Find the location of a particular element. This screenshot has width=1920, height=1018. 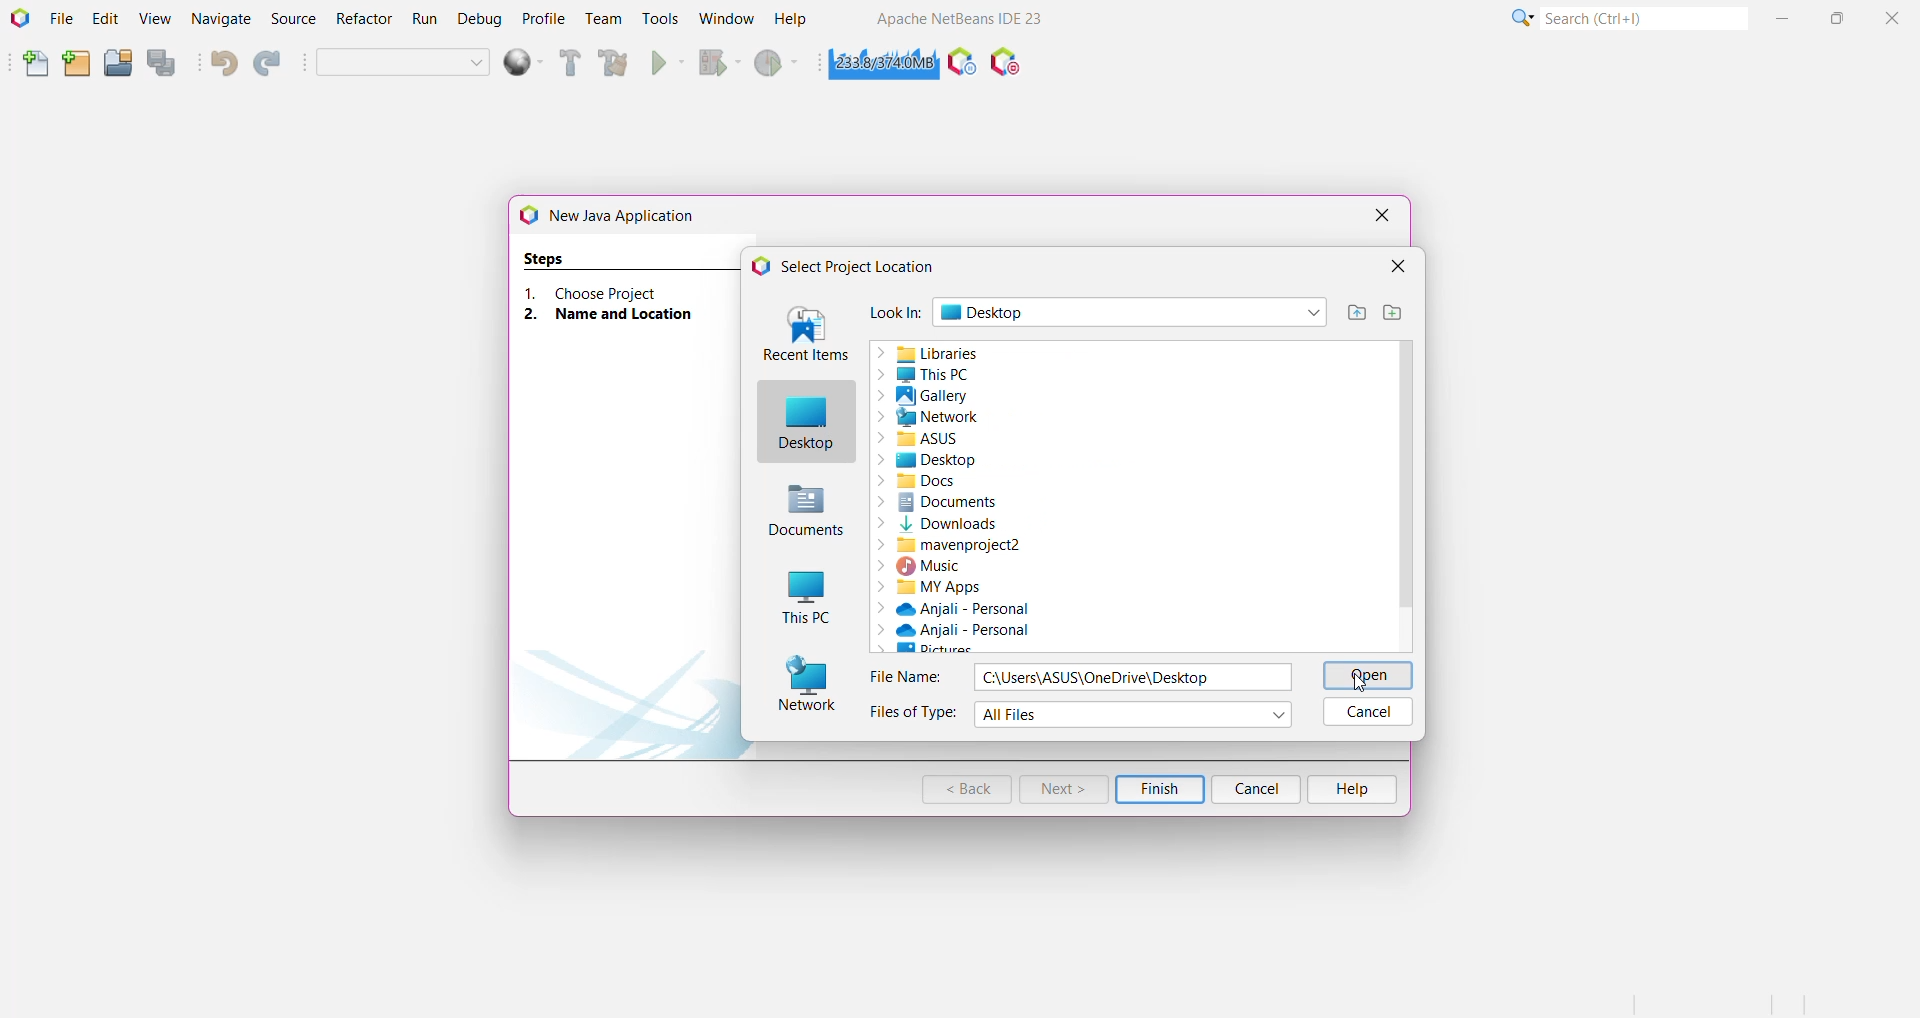

Look In is located at coordinates (895, 313).